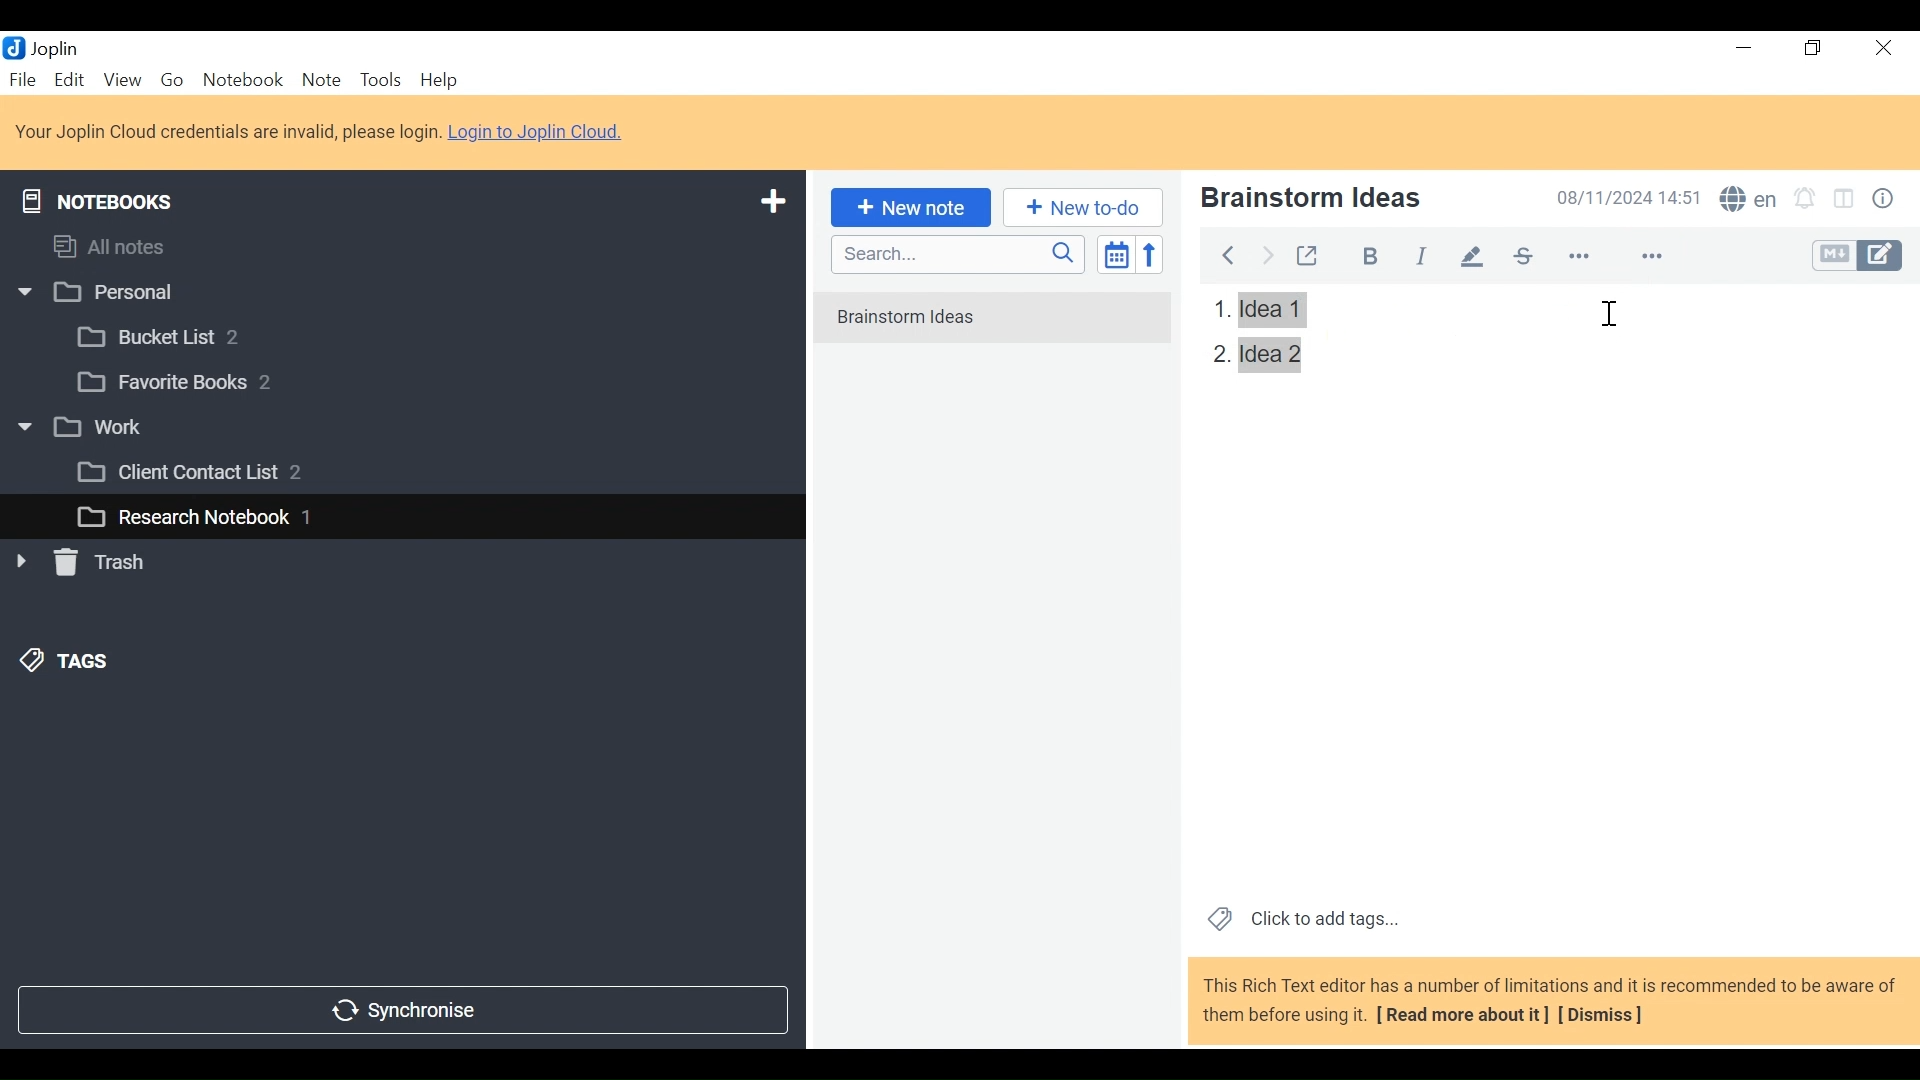 The width and height of the screenshot is (1920, 1080). What do you see at coordinates (1299, 917) in the screenshot?
I see `Click to add tags` at bounding box center [1299, 917].